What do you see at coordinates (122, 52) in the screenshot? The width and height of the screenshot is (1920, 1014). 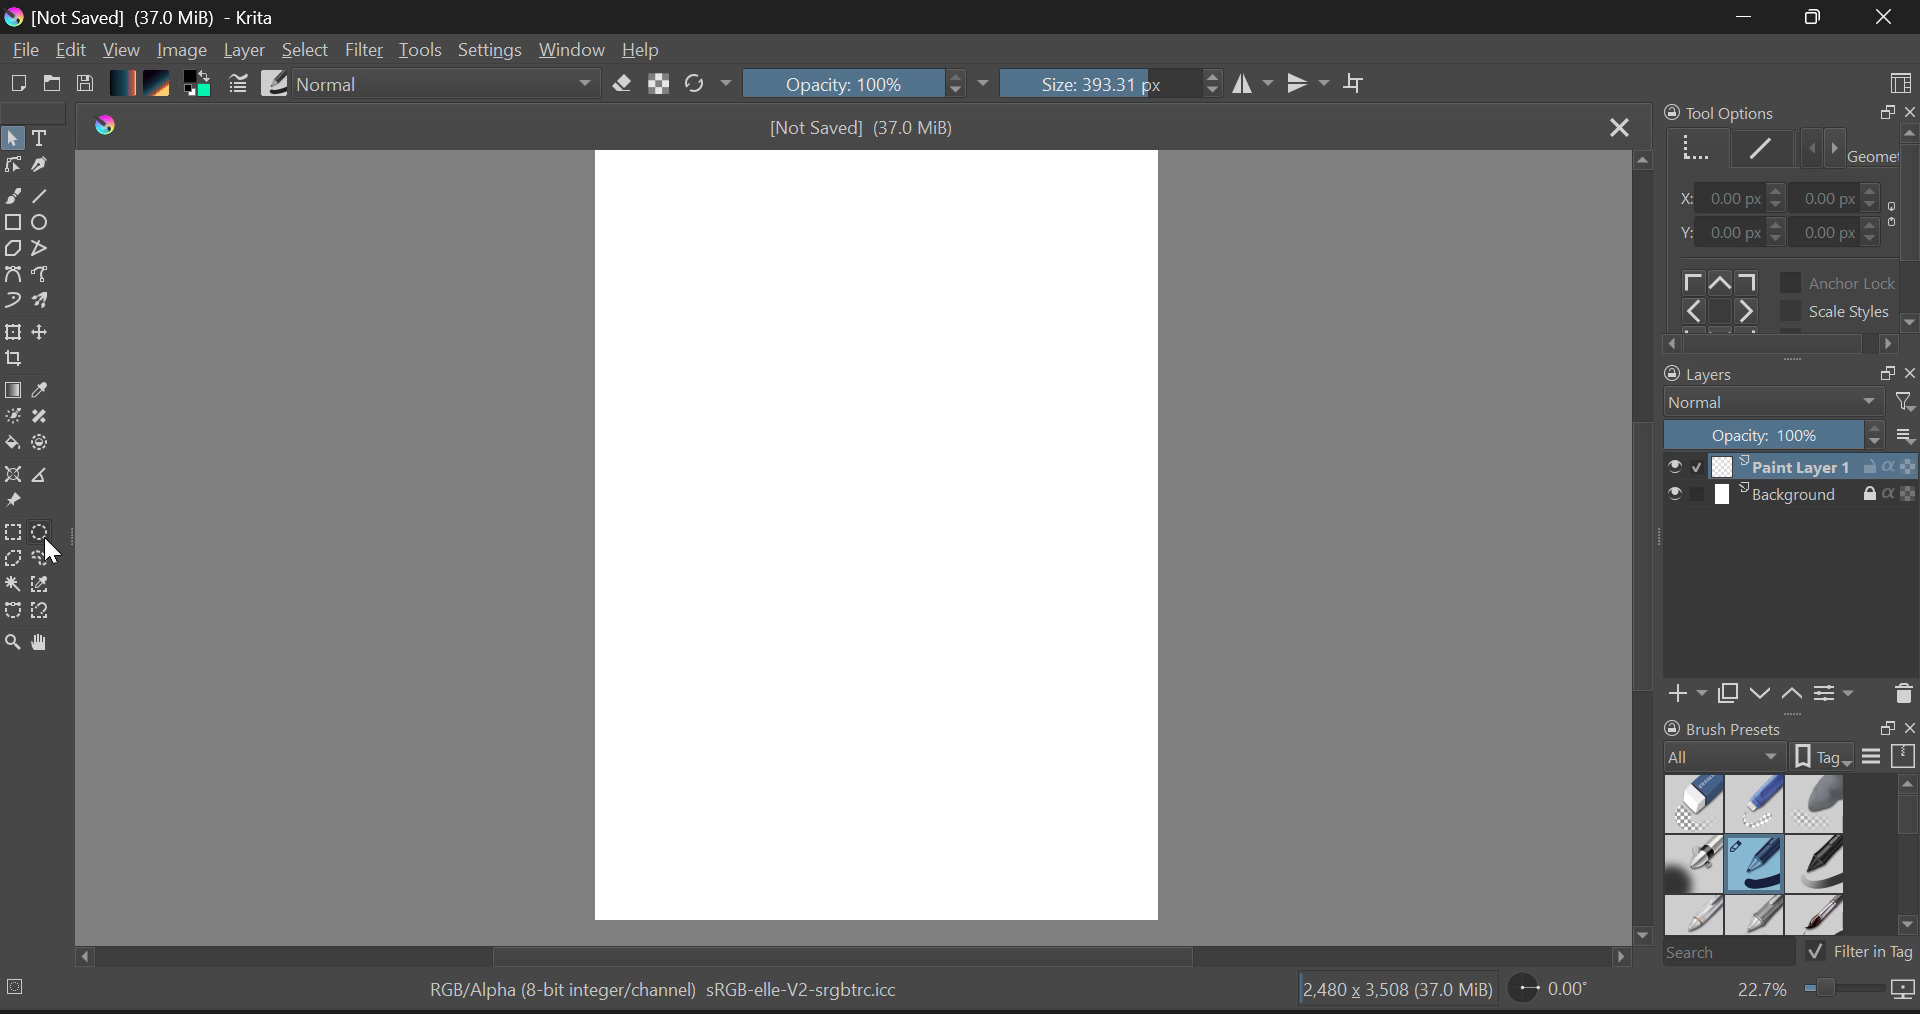 I see `View` at bounding box center [122, 52].